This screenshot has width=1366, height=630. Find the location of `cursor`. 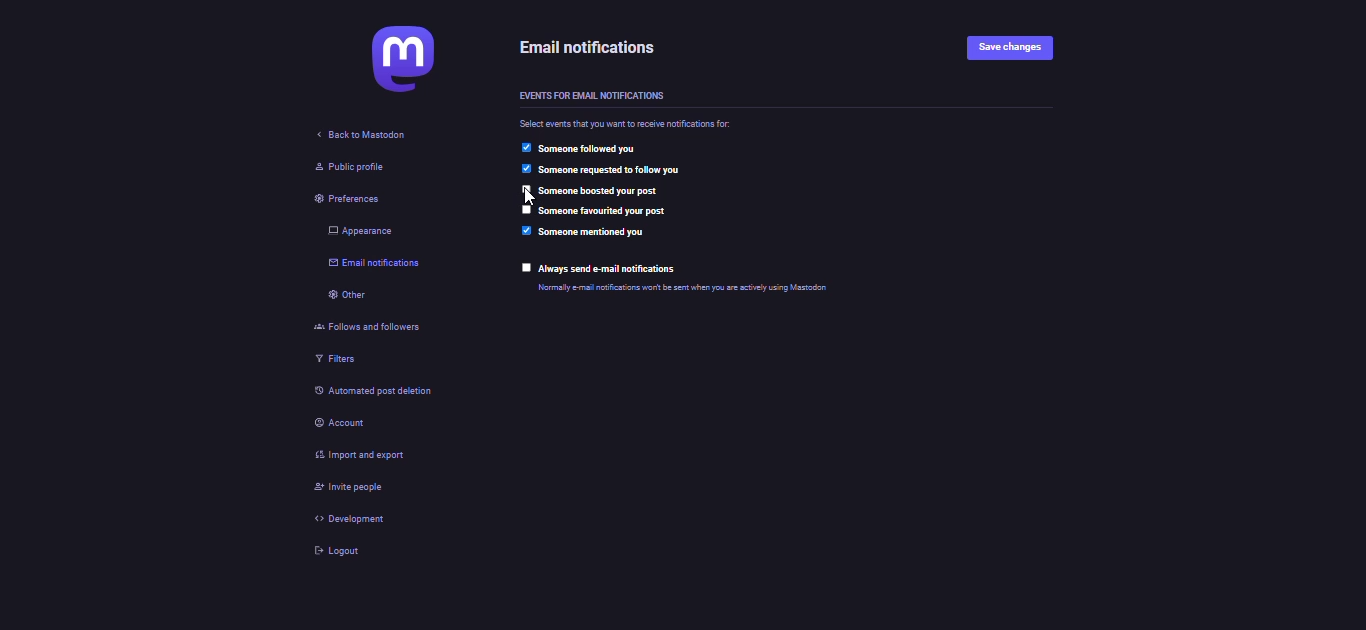

cursor is located at coordinates (526, 195).